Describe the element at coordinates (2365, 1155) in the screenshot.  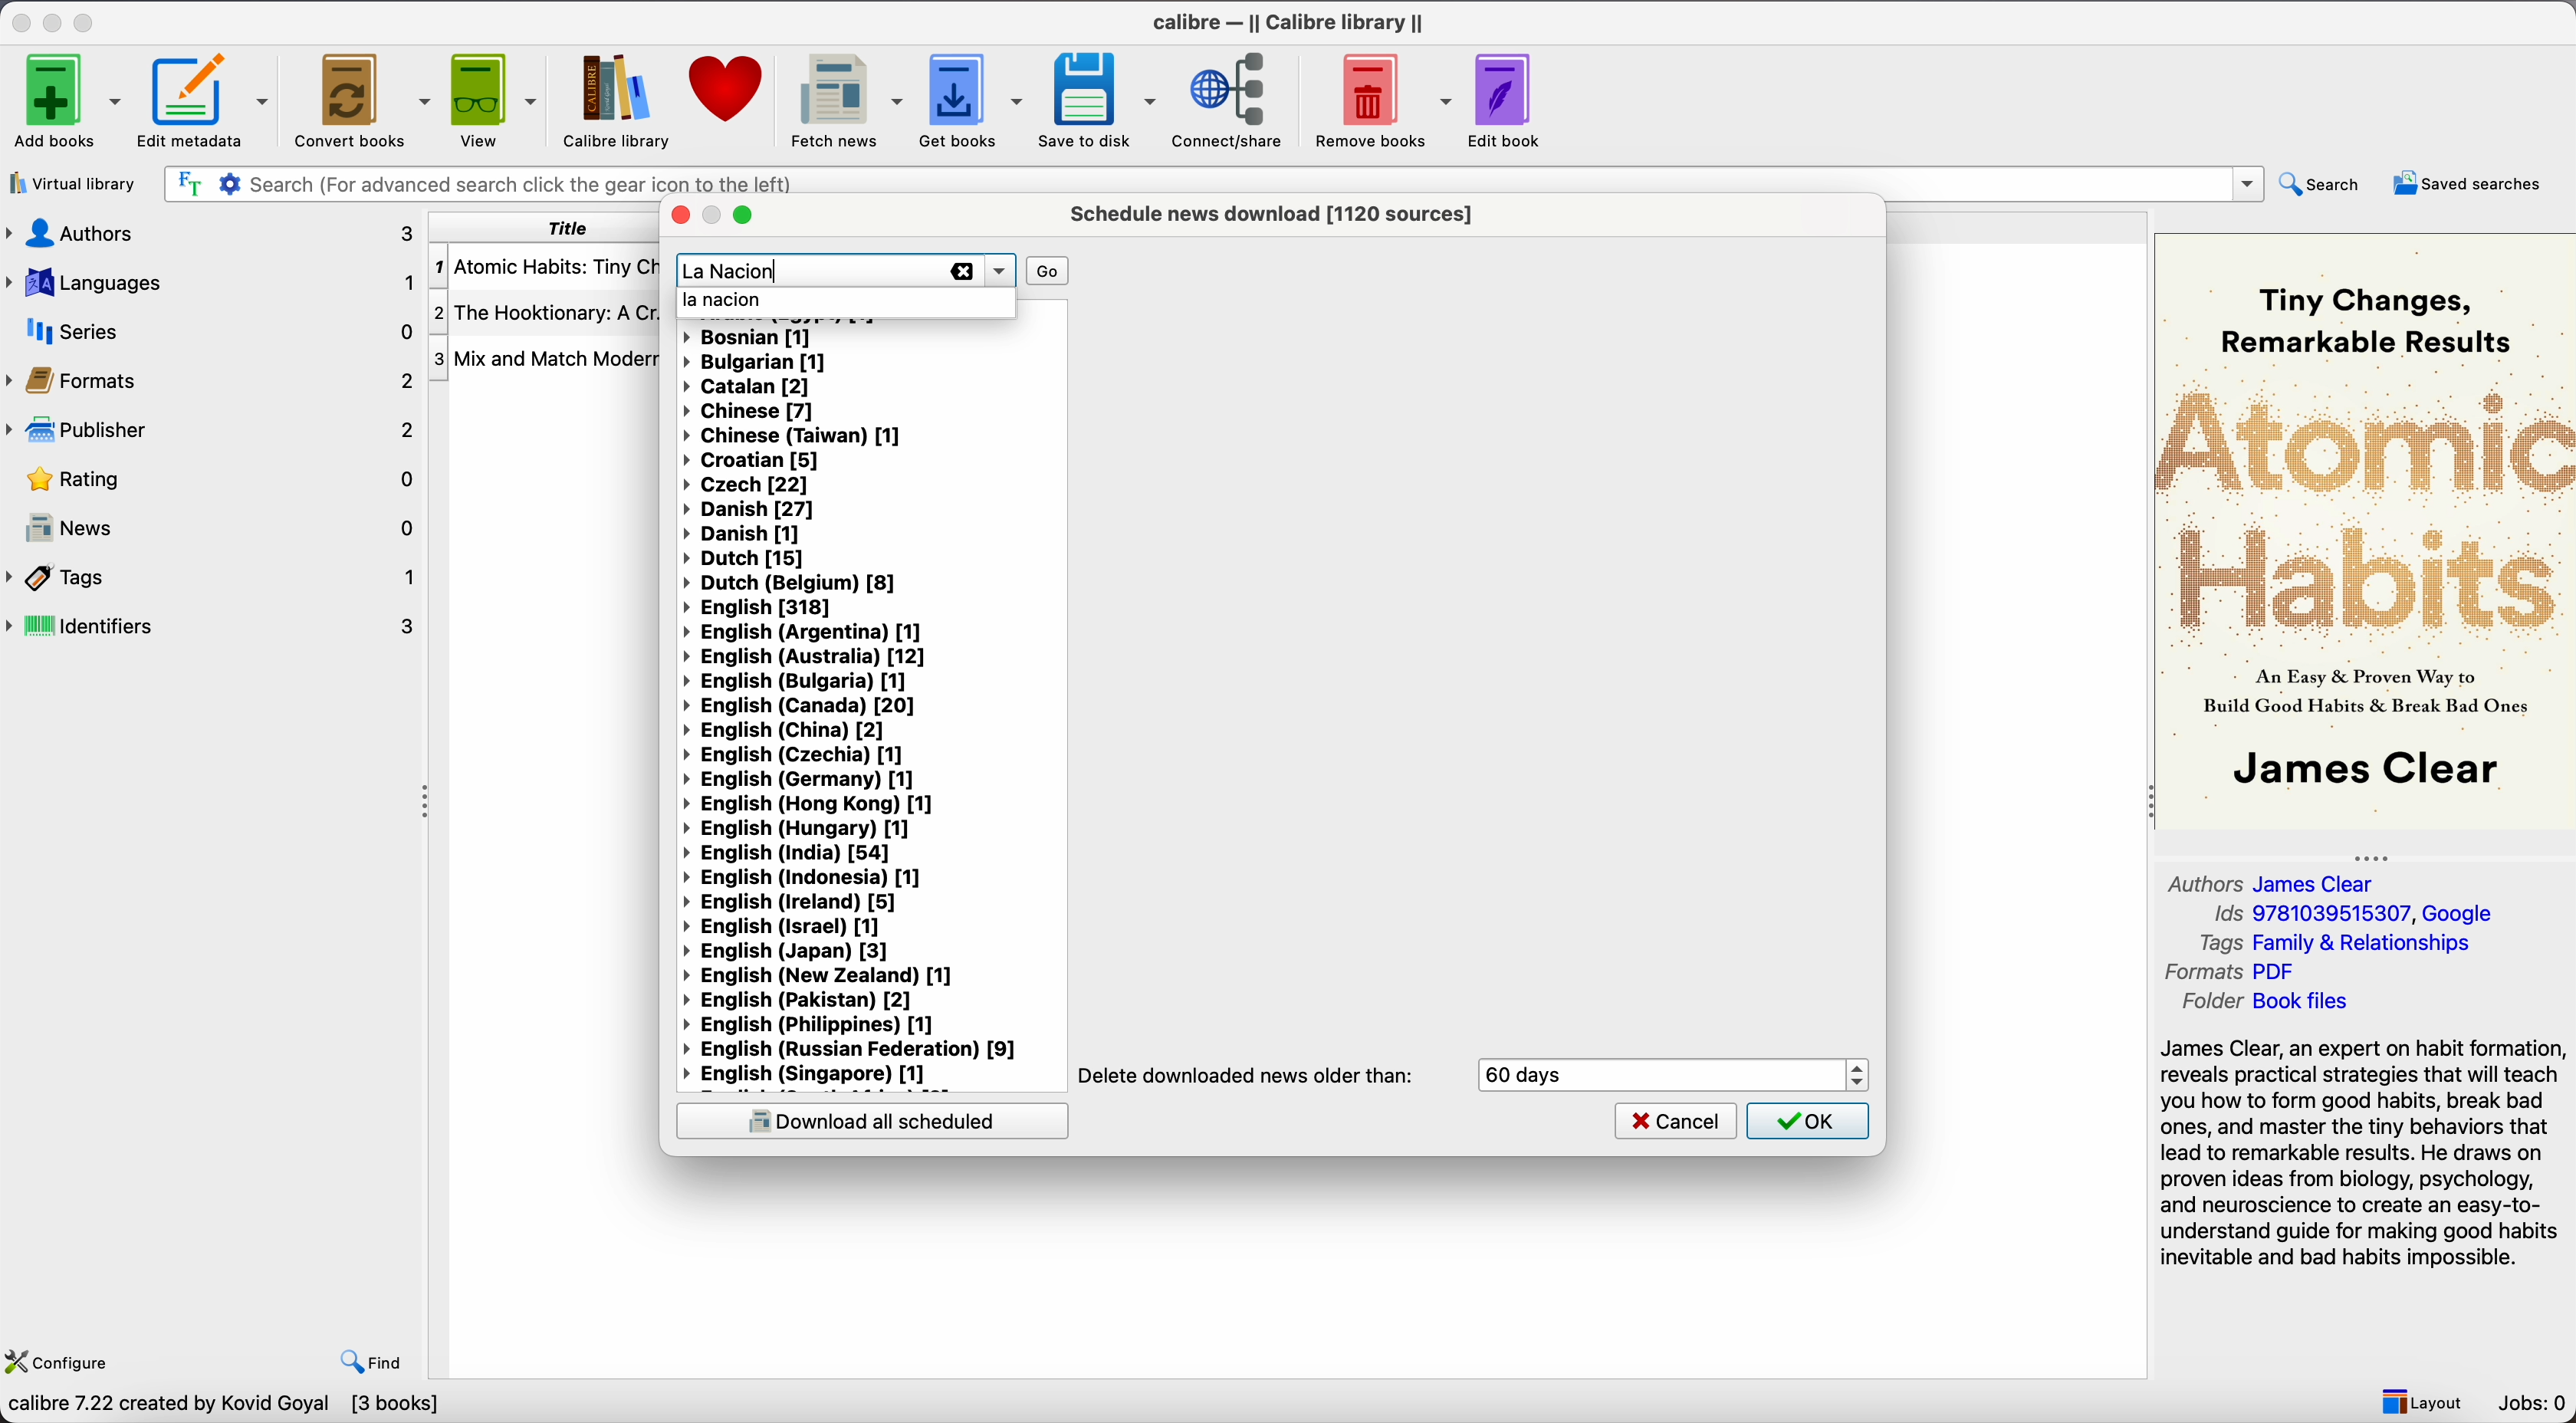
I see `synopsis` at that location.